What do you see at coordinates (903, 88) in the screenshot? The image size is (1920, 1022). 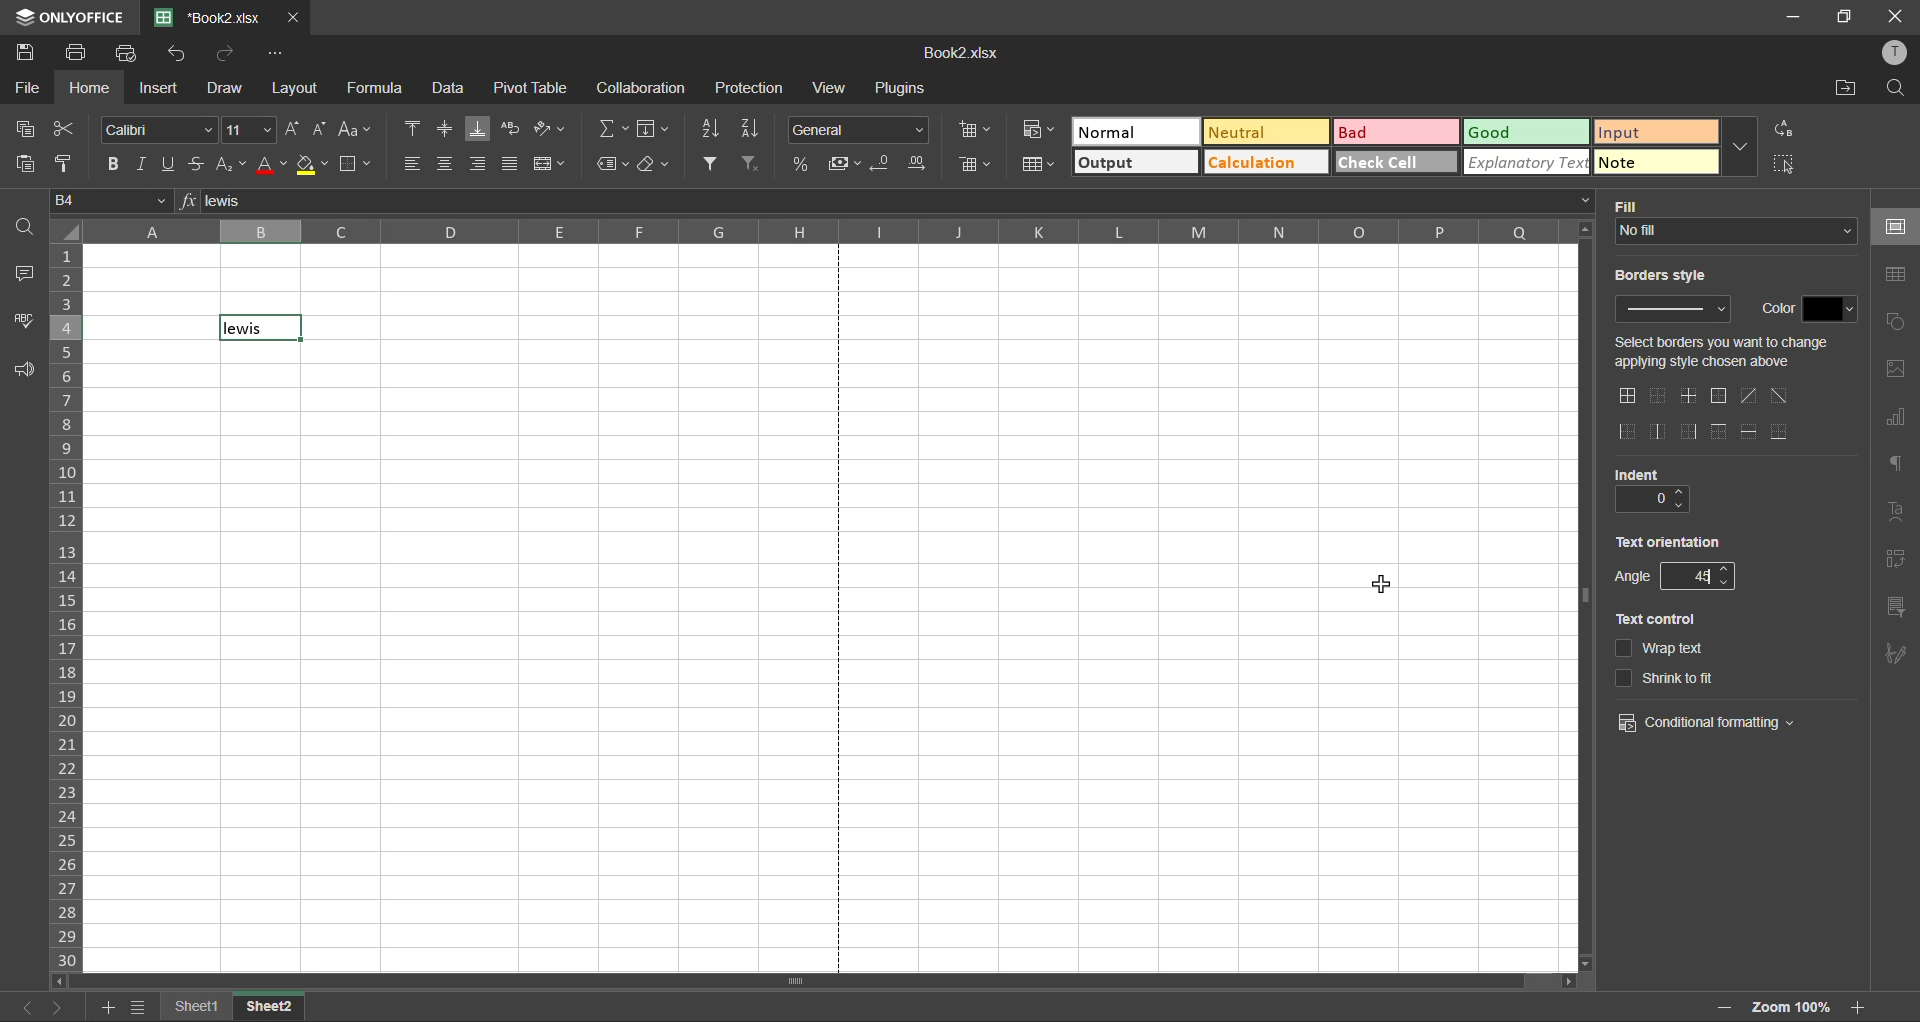 I see `plugins` at bounding box center [903, 88].